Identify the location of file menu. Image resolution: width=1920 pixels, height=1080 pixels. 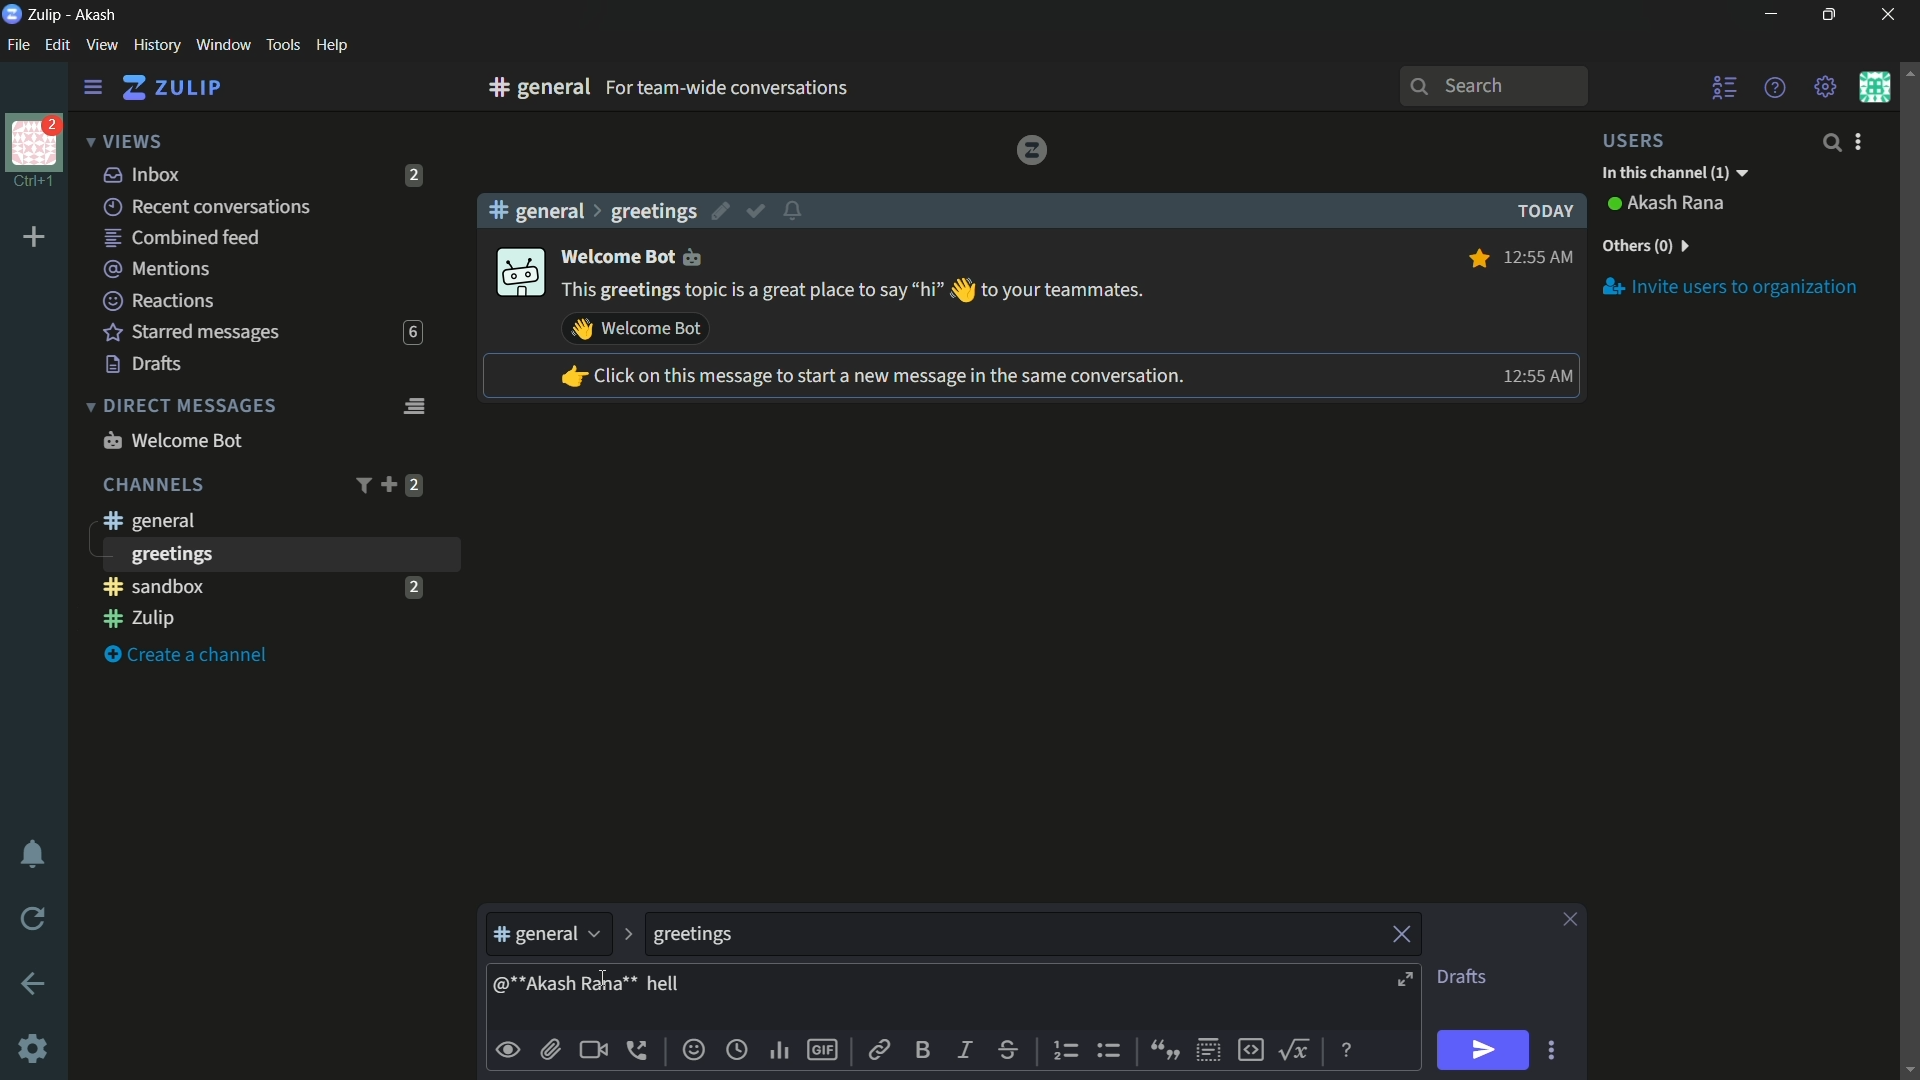
(18, 46).